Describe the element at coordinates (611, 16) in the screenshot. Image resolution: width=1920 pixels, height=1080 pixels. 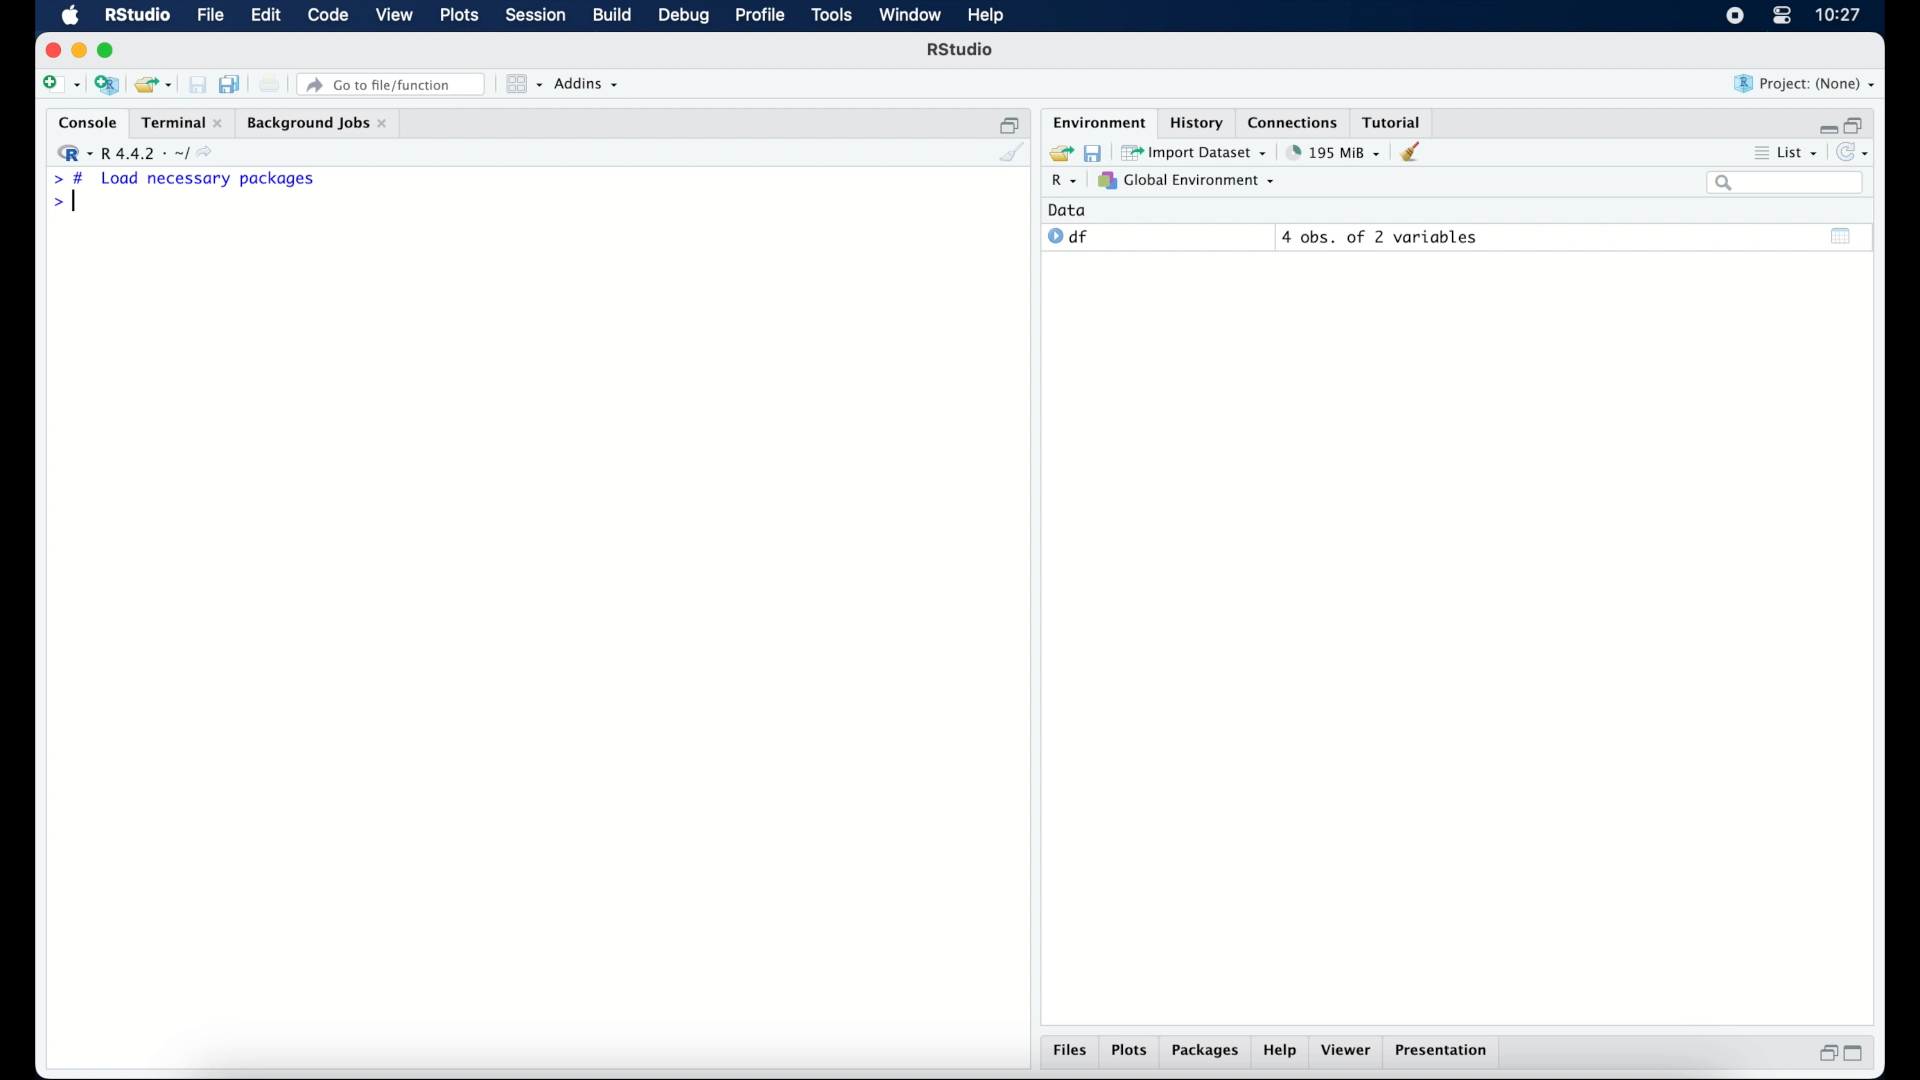
I see `build` at that location.